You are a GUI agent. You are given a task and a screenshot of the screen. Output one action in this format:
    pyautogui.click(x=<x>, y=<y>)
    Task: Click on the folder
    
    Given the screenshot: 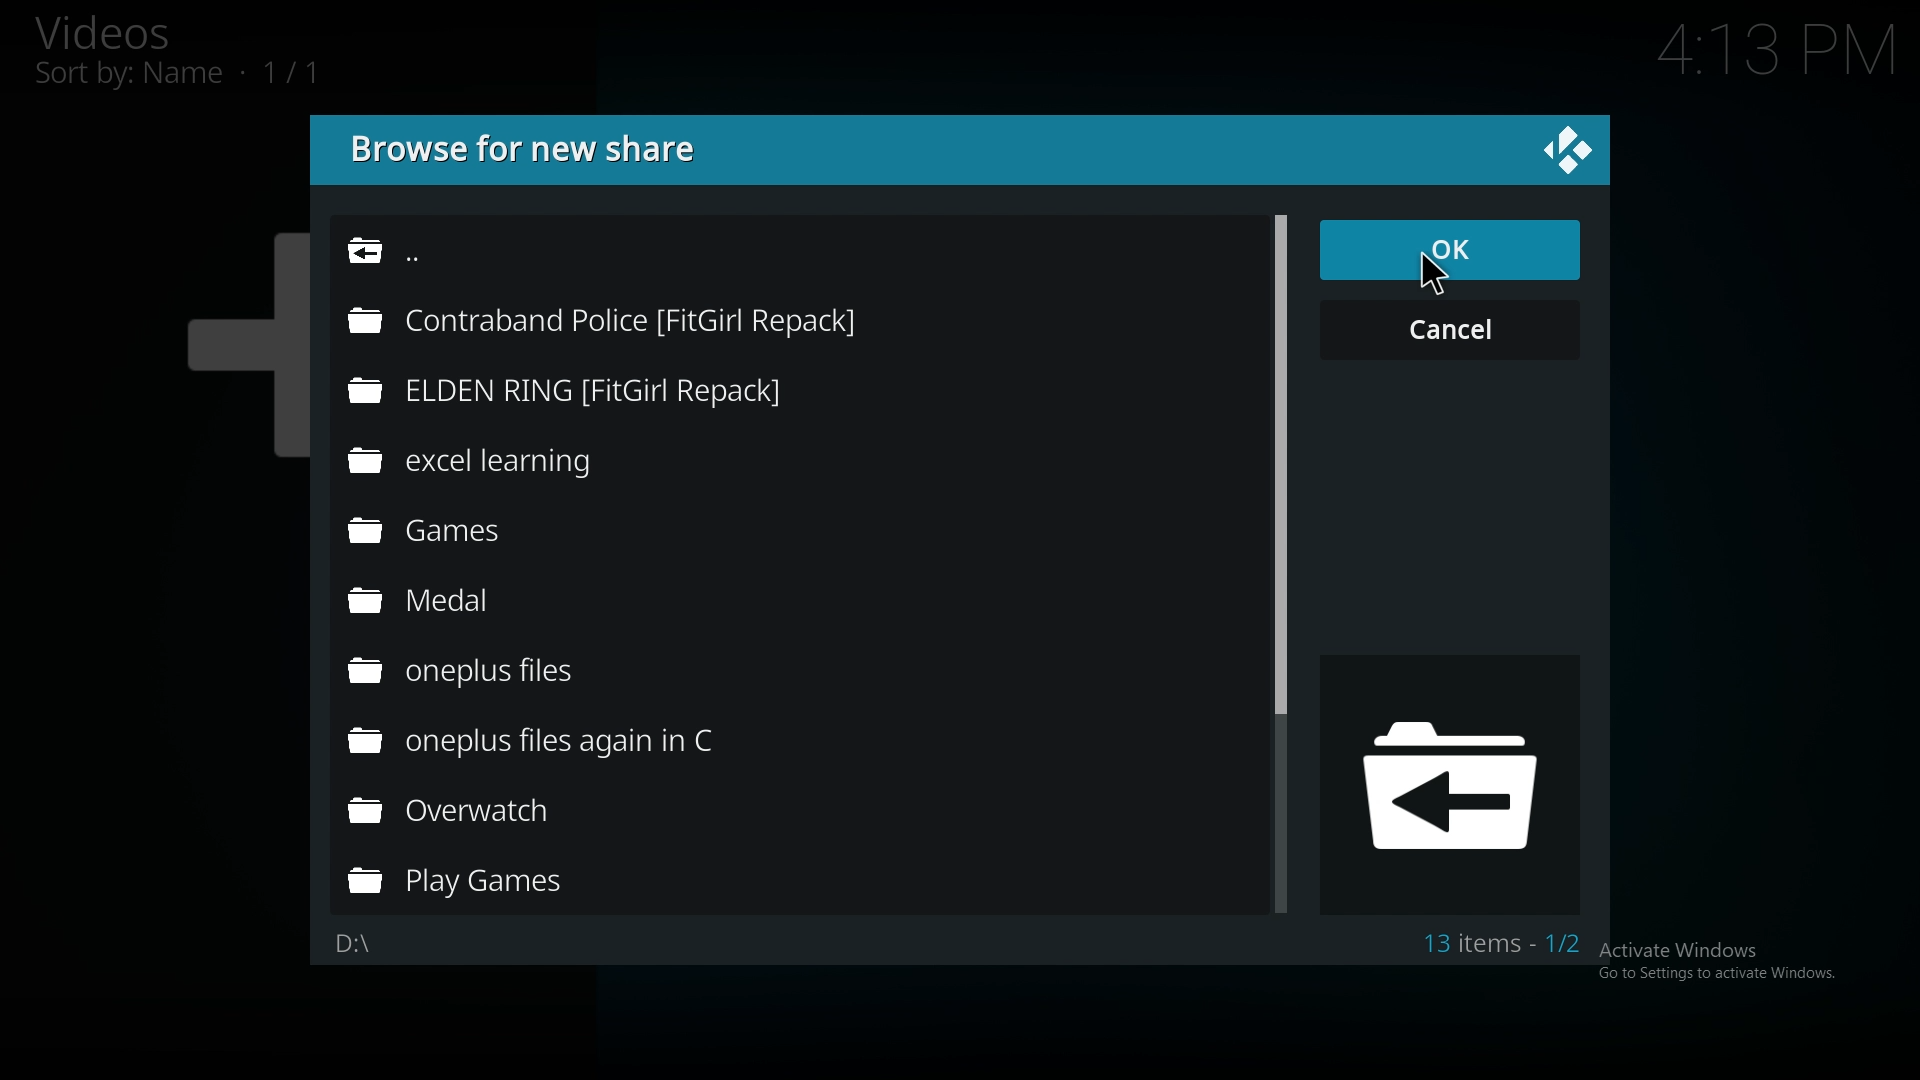 What is the action you would take?
    pyautogui.click(x=498, y=671)
    